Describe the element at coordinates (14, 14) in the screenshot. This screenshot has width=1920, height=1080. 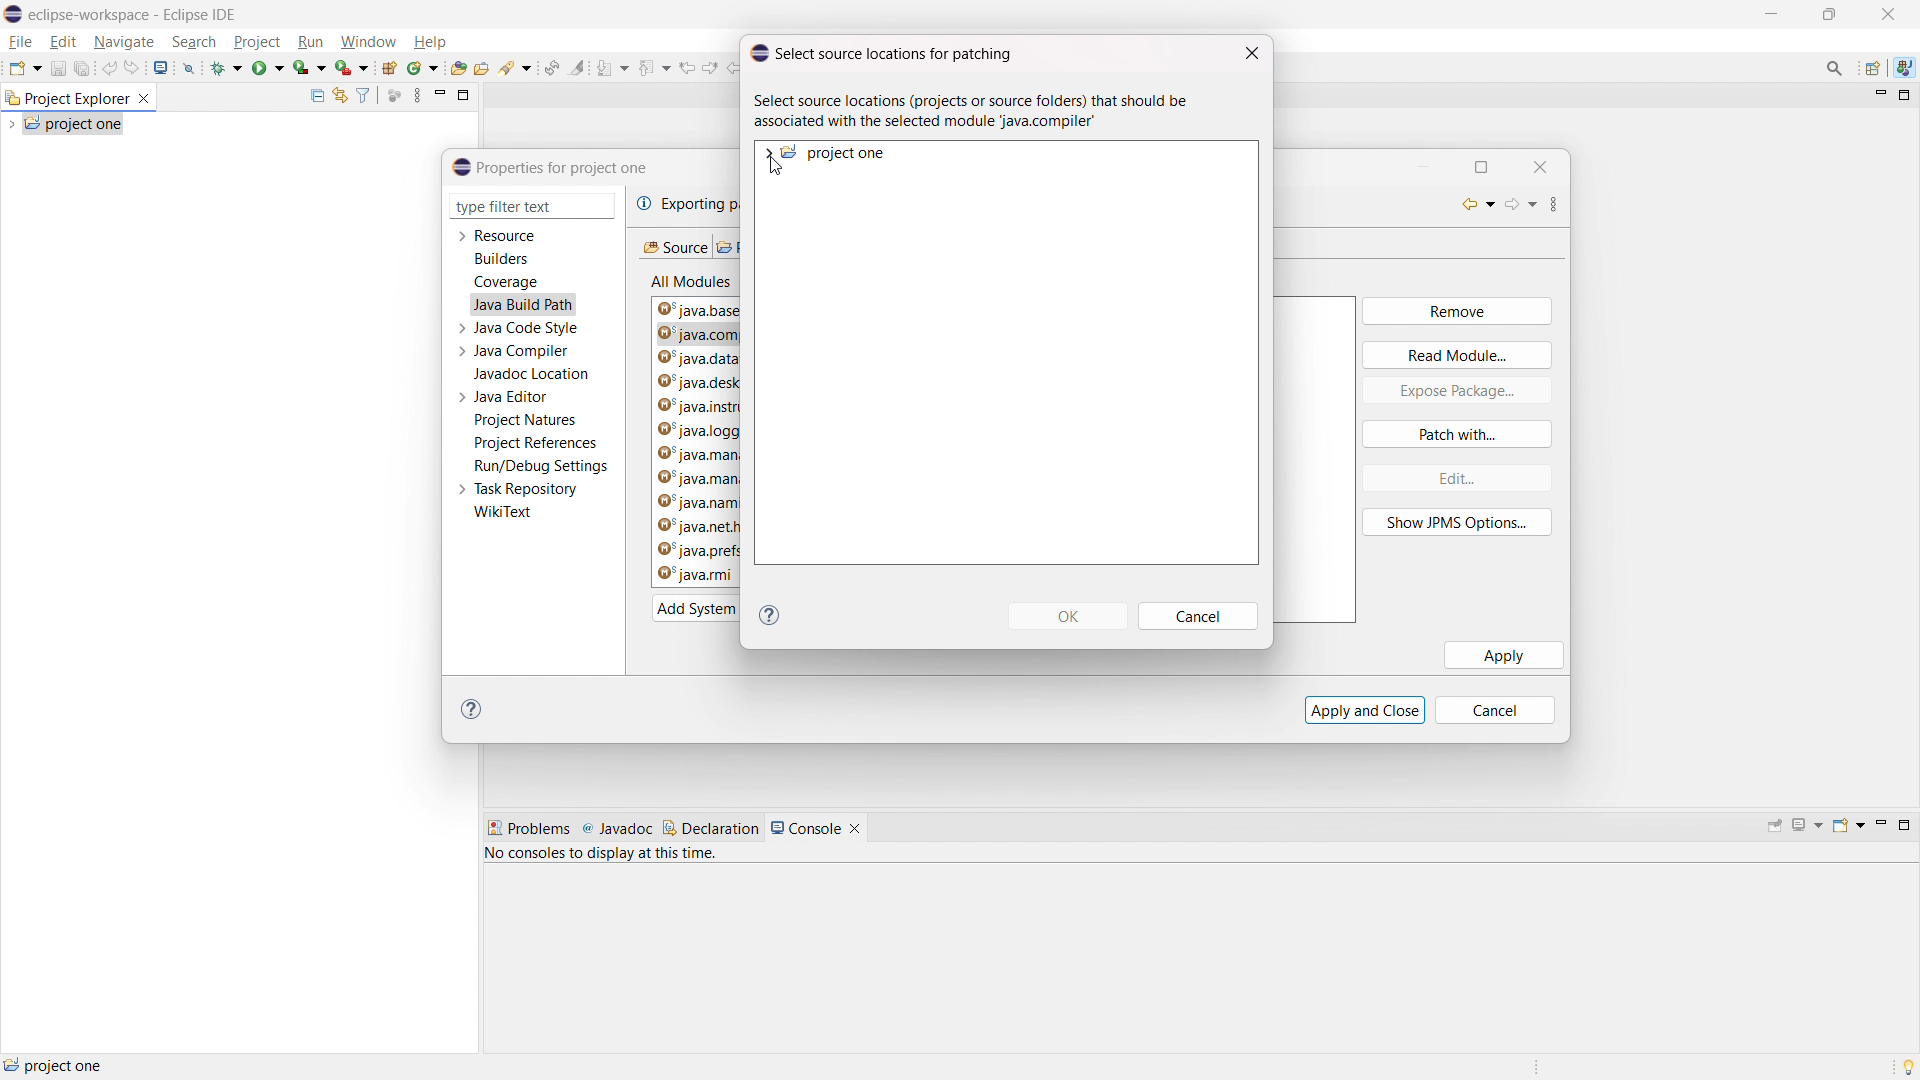
I see `logo` at that location.